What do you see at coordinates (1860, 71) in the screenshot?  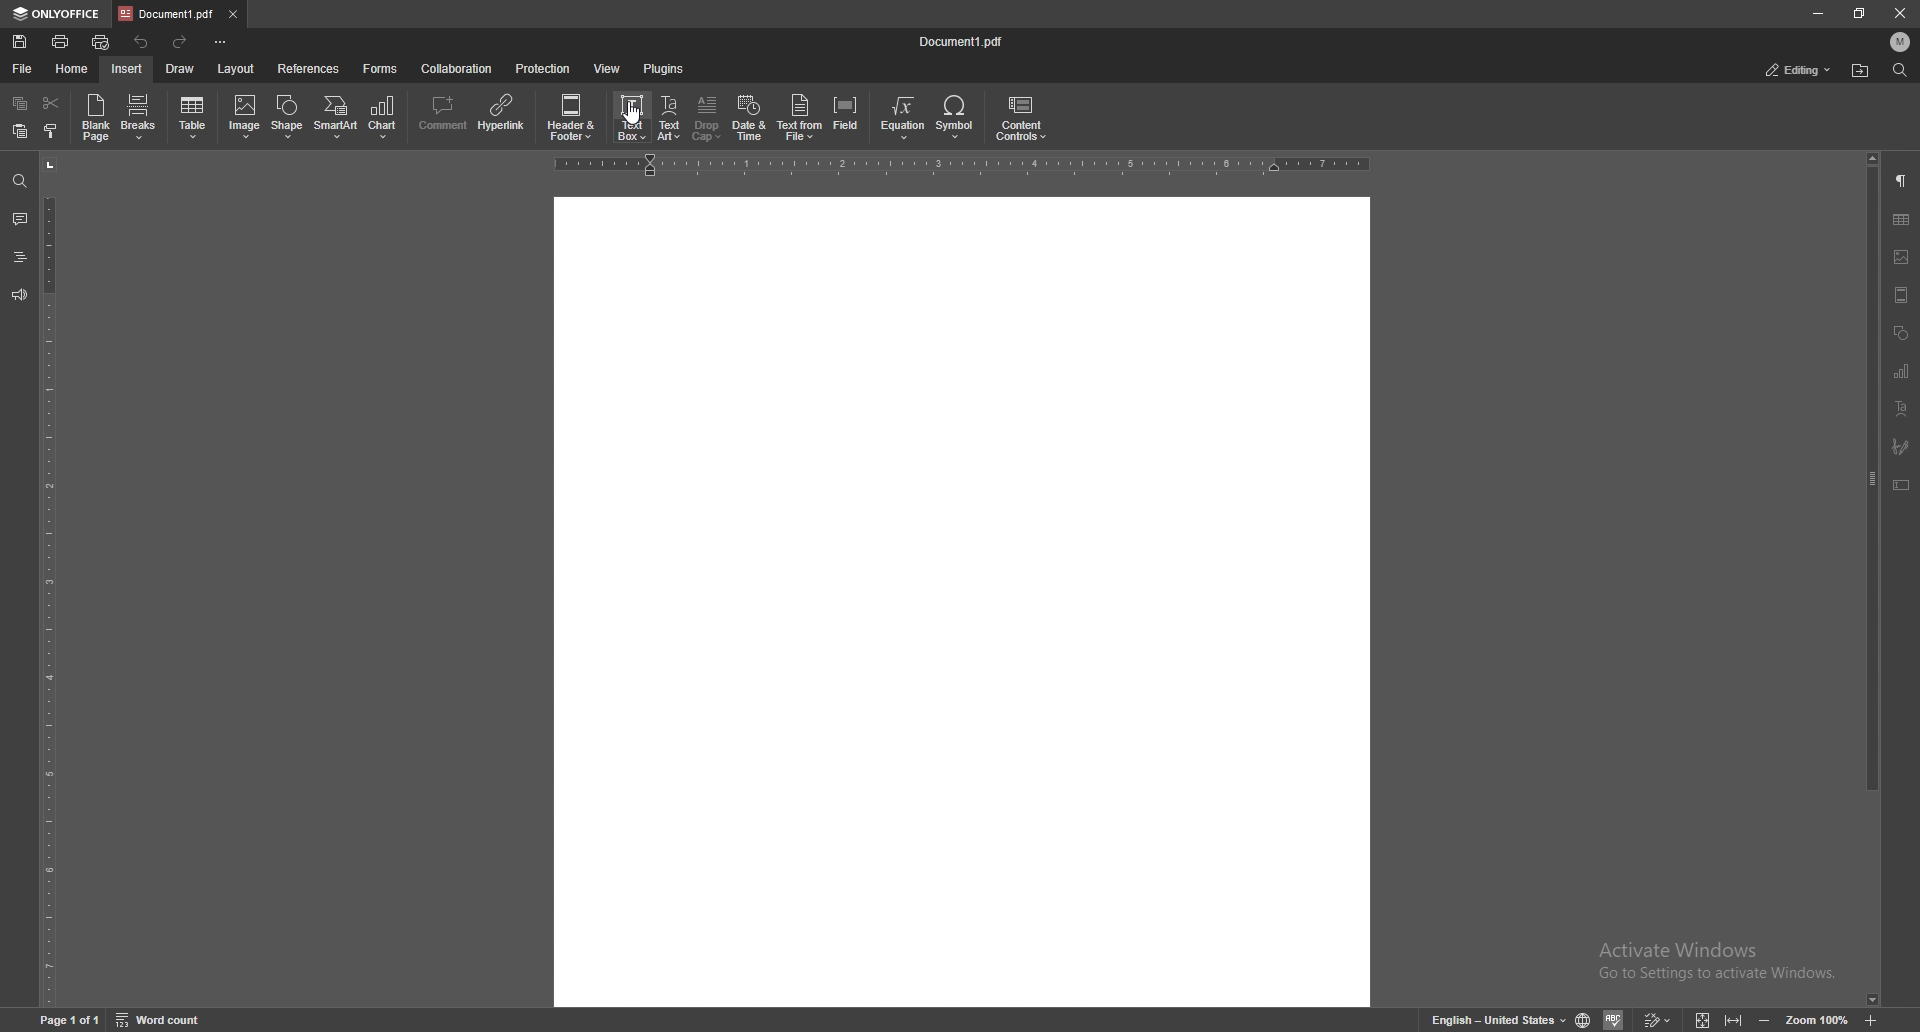 I see `find in folder` at bounding box center [1860, 71].